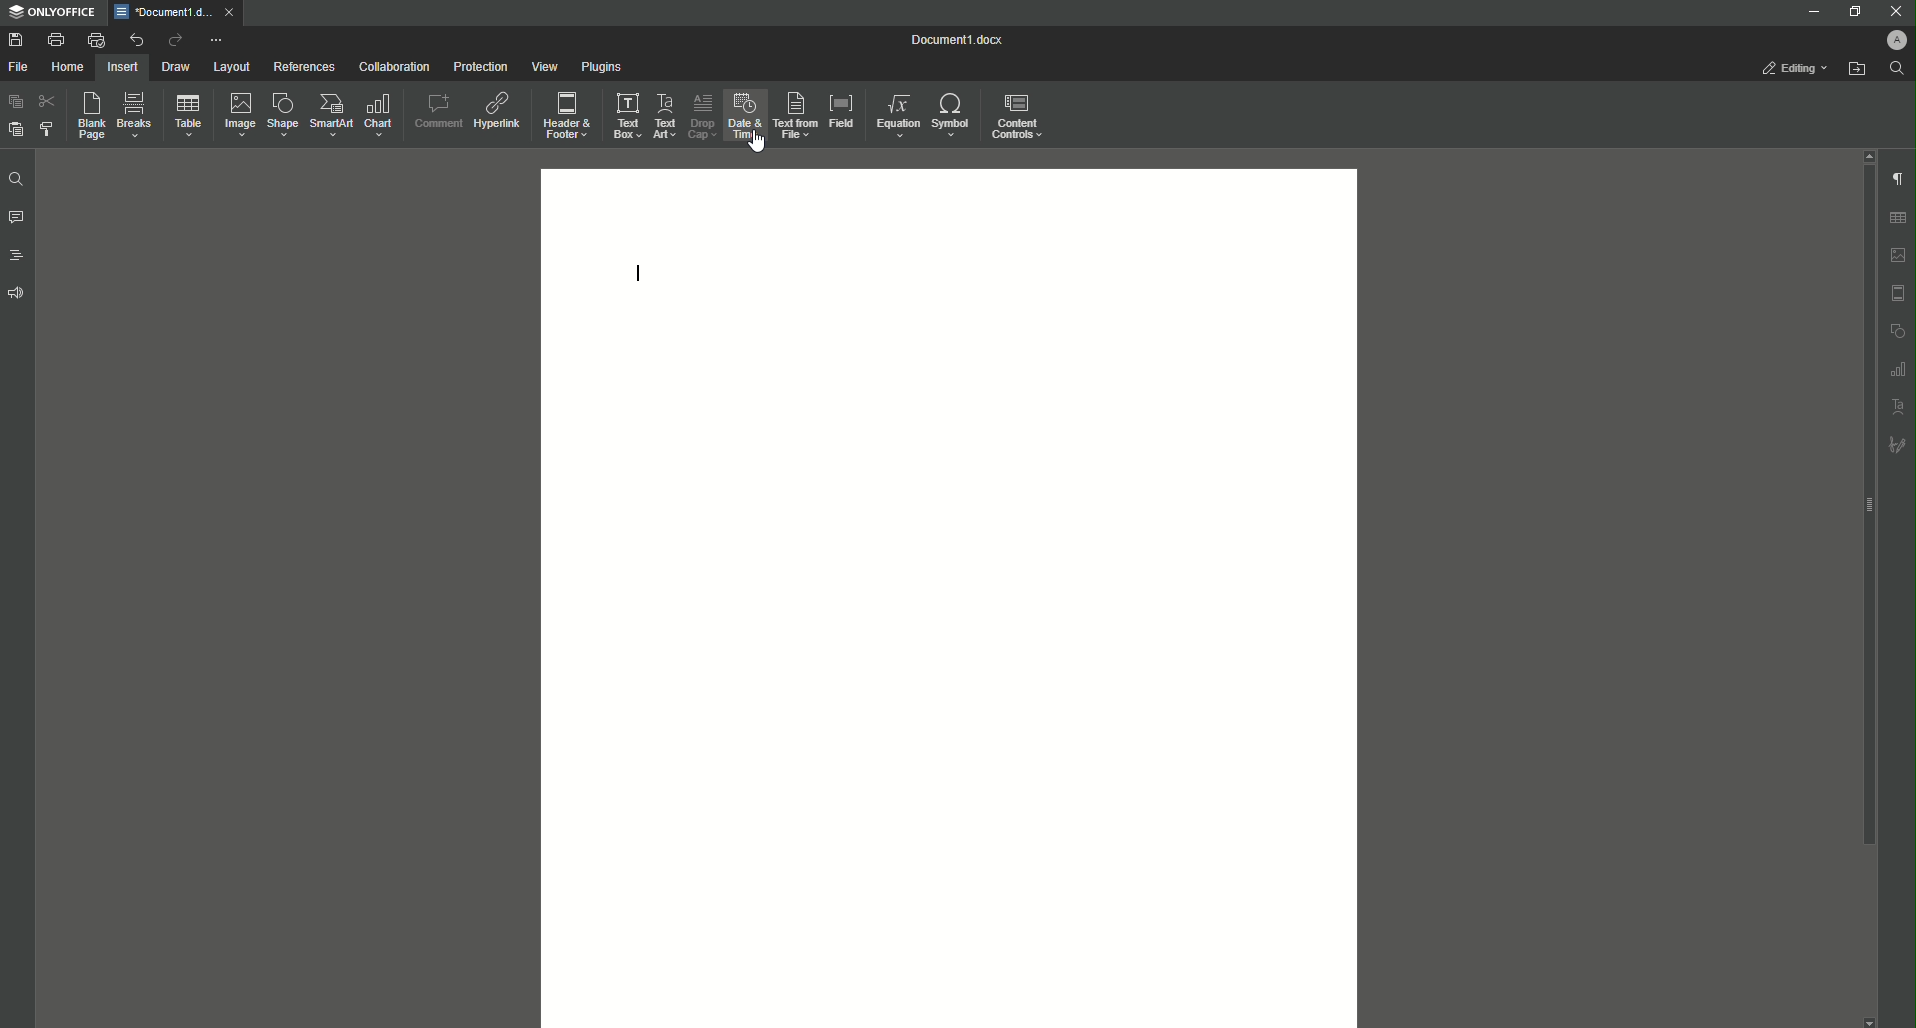  I want to click on View, so click(539, 66).